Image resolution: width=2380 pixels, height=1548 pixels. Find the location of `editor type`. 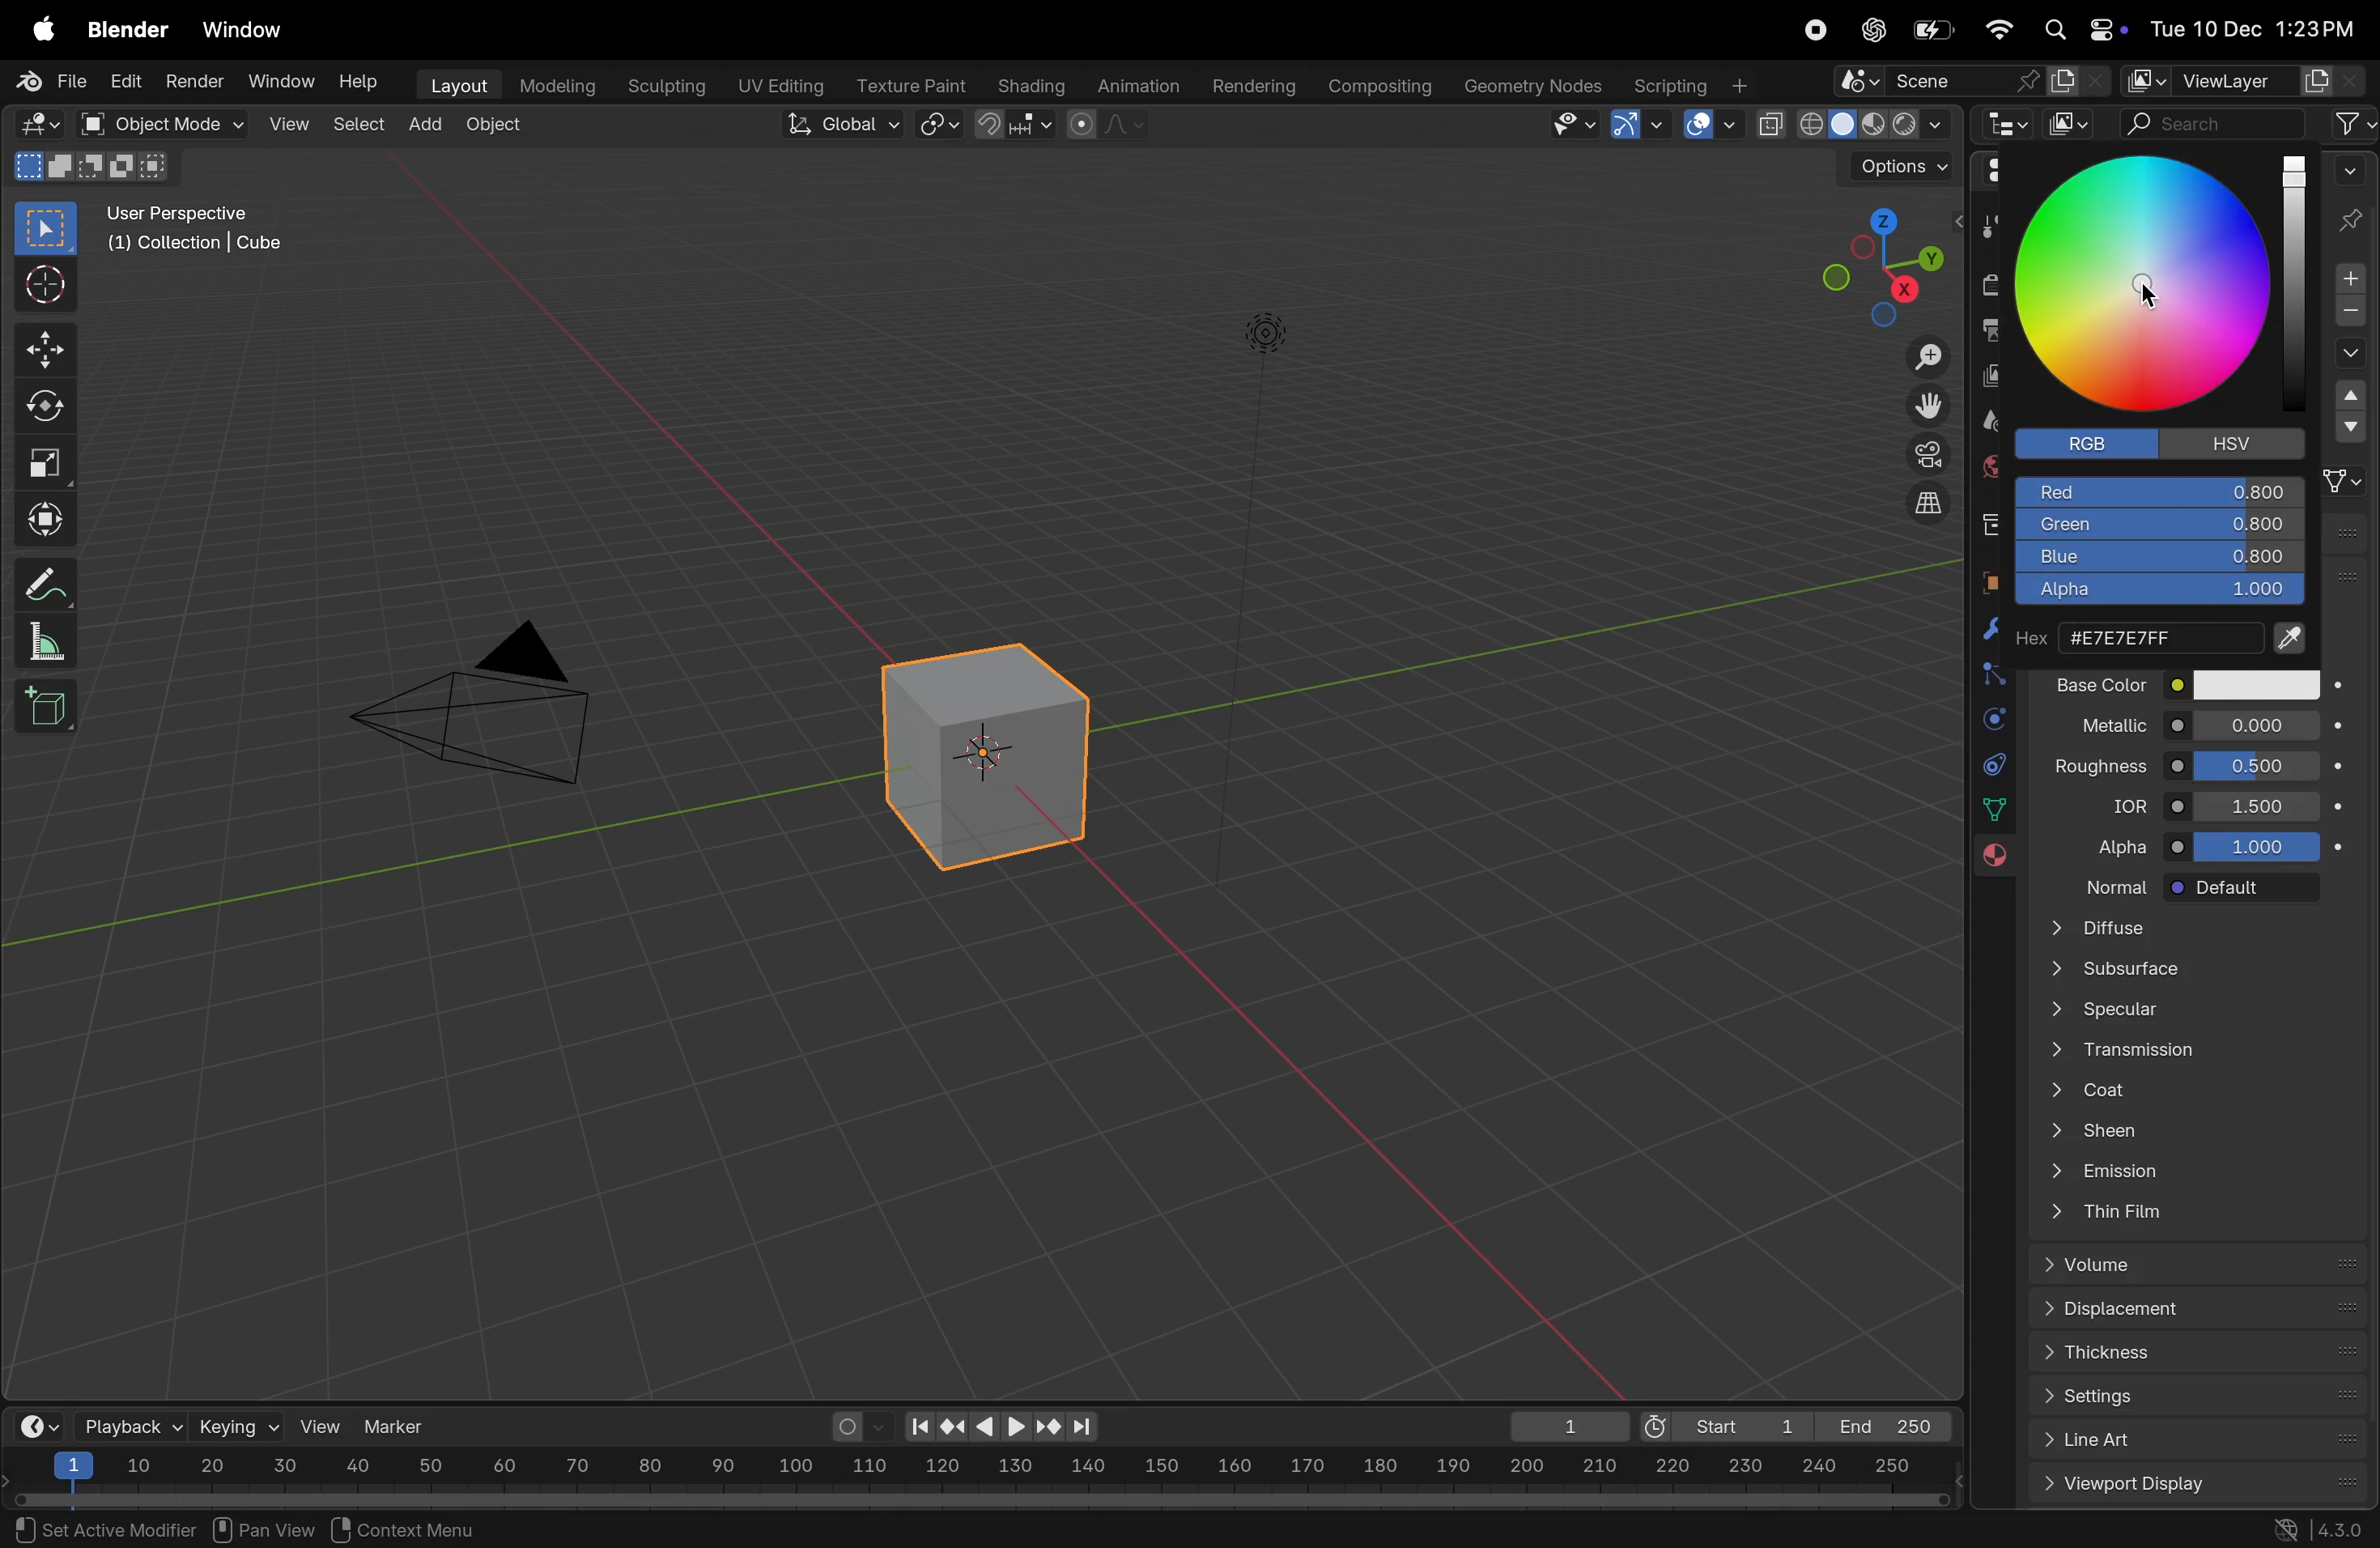

editor type is located at coordinates (2010, 127).